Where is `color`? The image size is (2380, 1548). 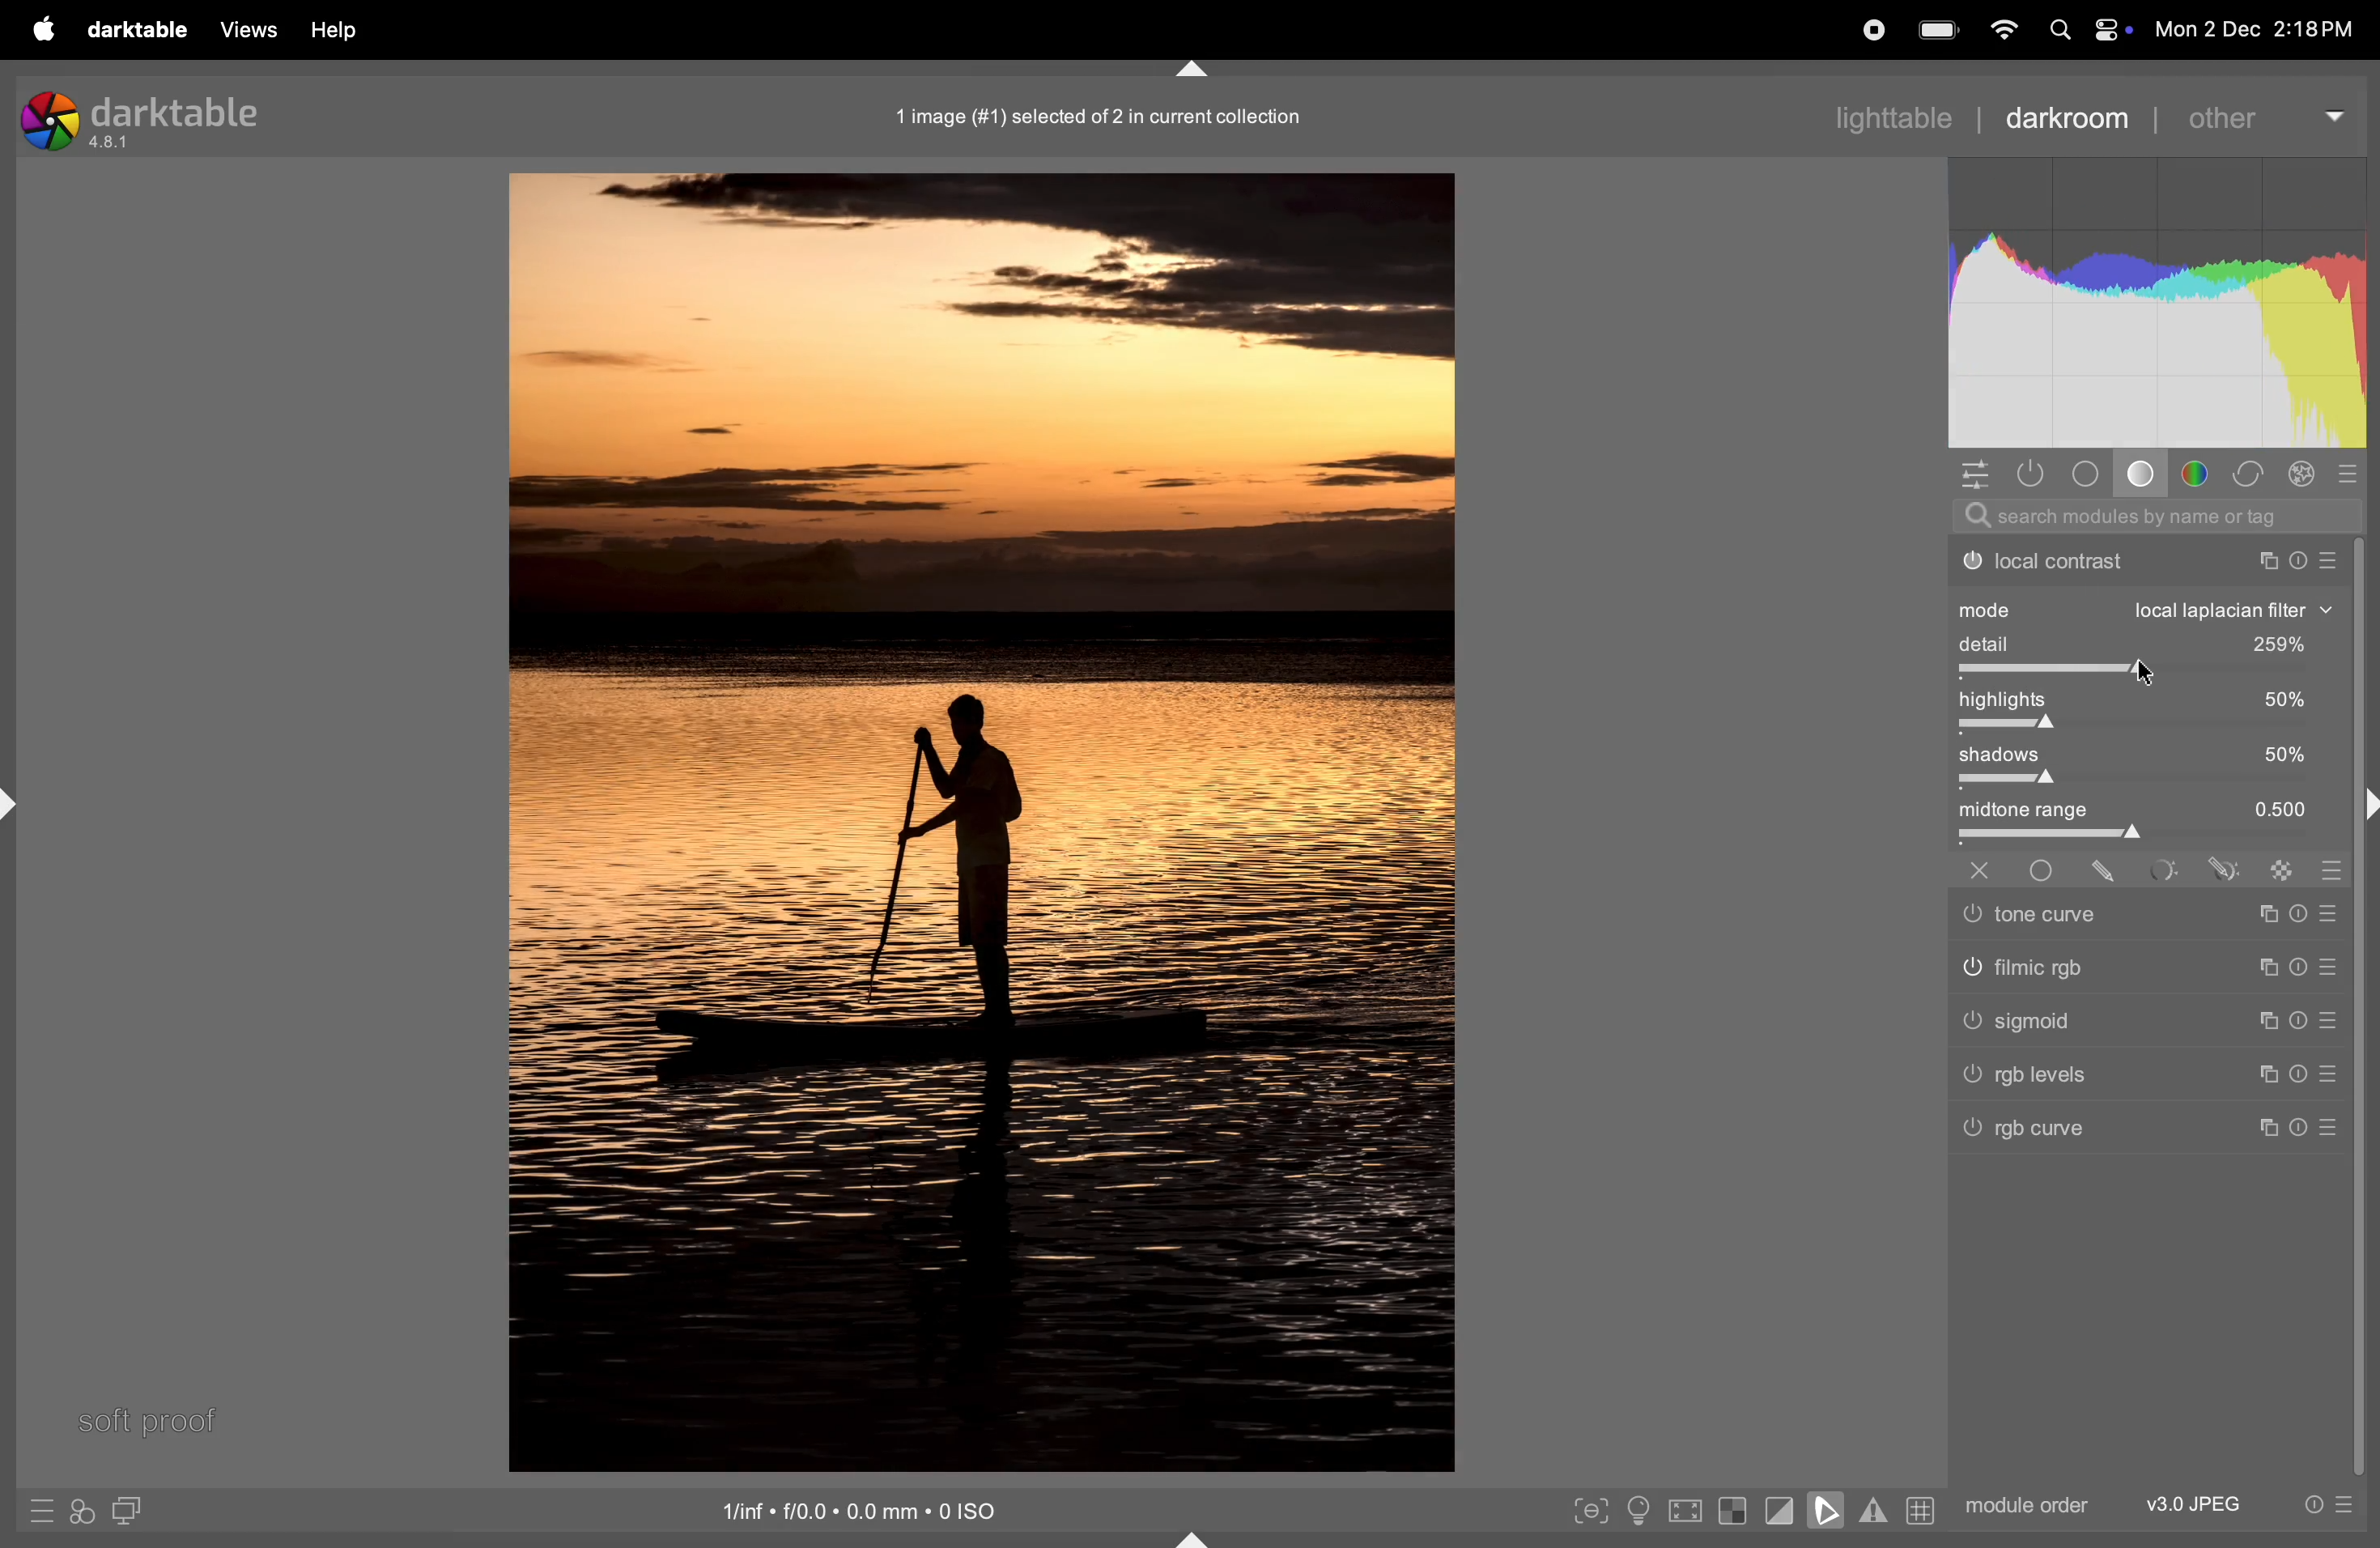
color is located at coordinates (2201, 473).